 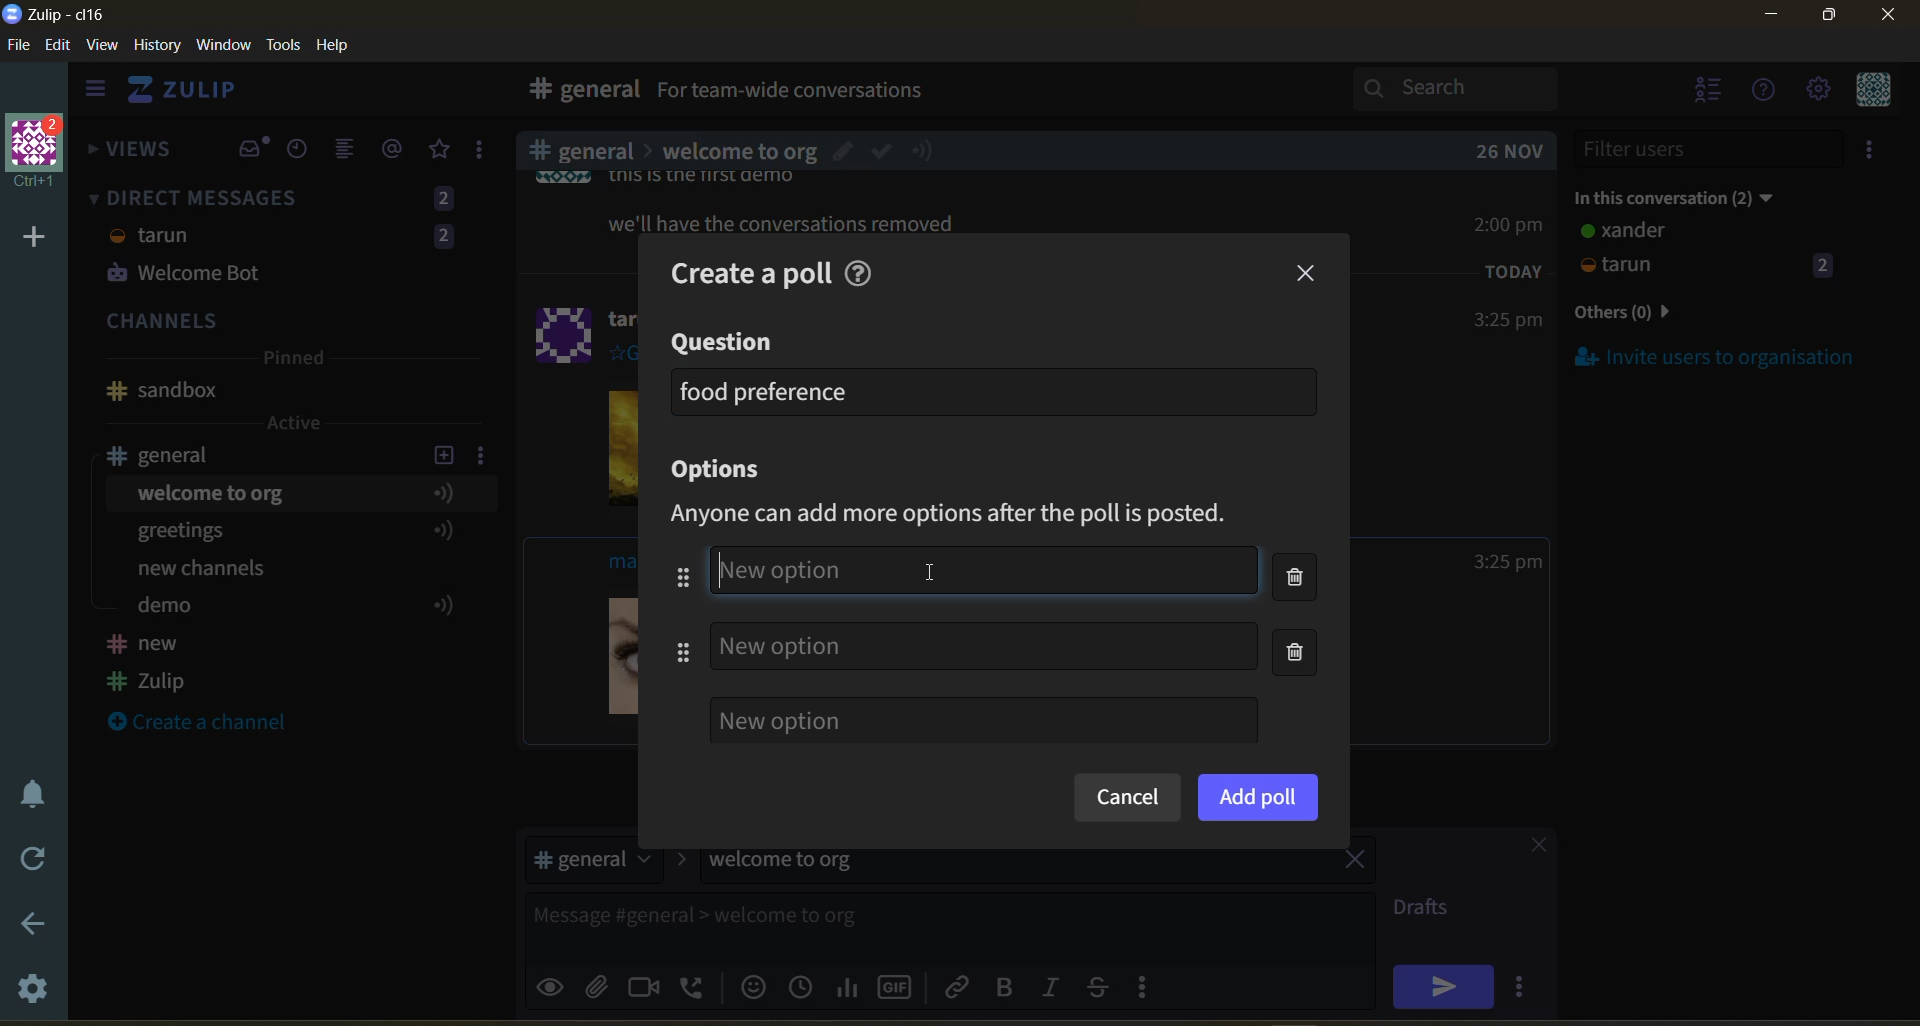 What do you see at coordinates (162, 391) in the screenshot?
I see `Channel name` at bounding box center [162, 391].